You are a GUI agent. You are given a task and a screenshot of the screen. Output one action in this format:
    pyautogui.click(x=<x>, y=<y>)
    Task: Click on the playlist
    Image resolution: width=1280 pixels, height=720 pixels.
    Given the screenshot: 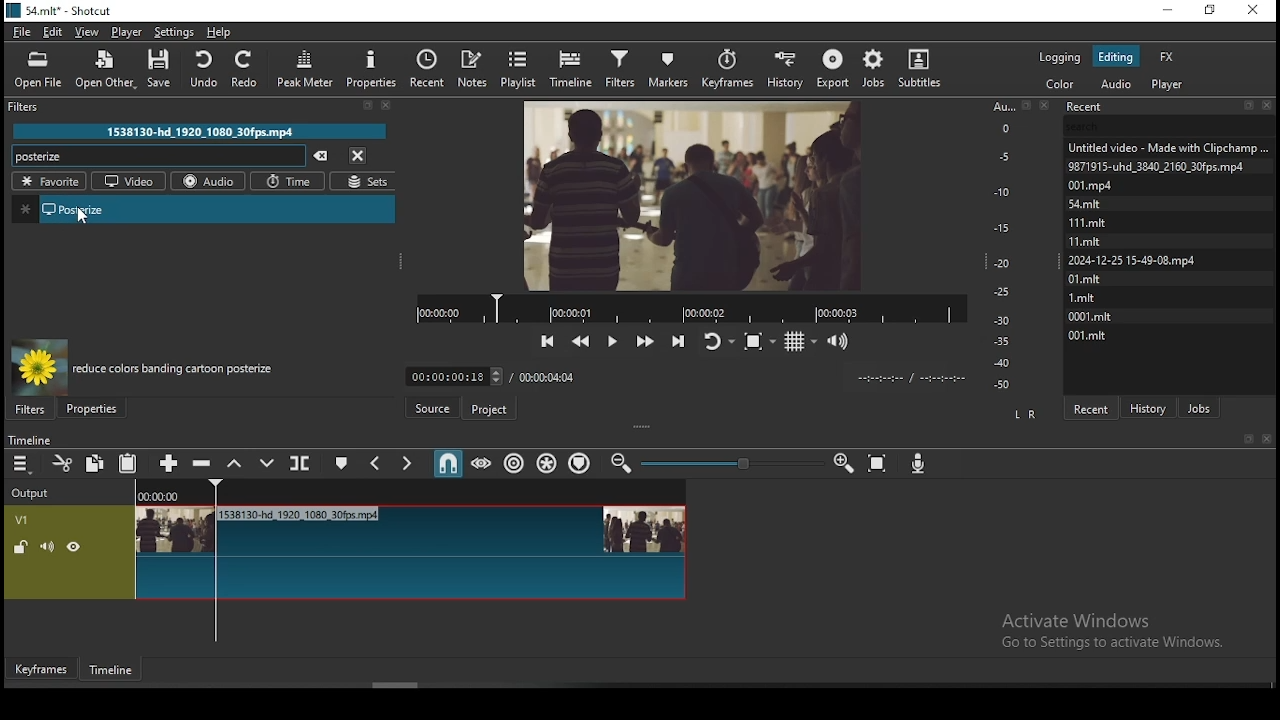 What is the action you would take?
    pyautogui.click(x=520, y=69)
    